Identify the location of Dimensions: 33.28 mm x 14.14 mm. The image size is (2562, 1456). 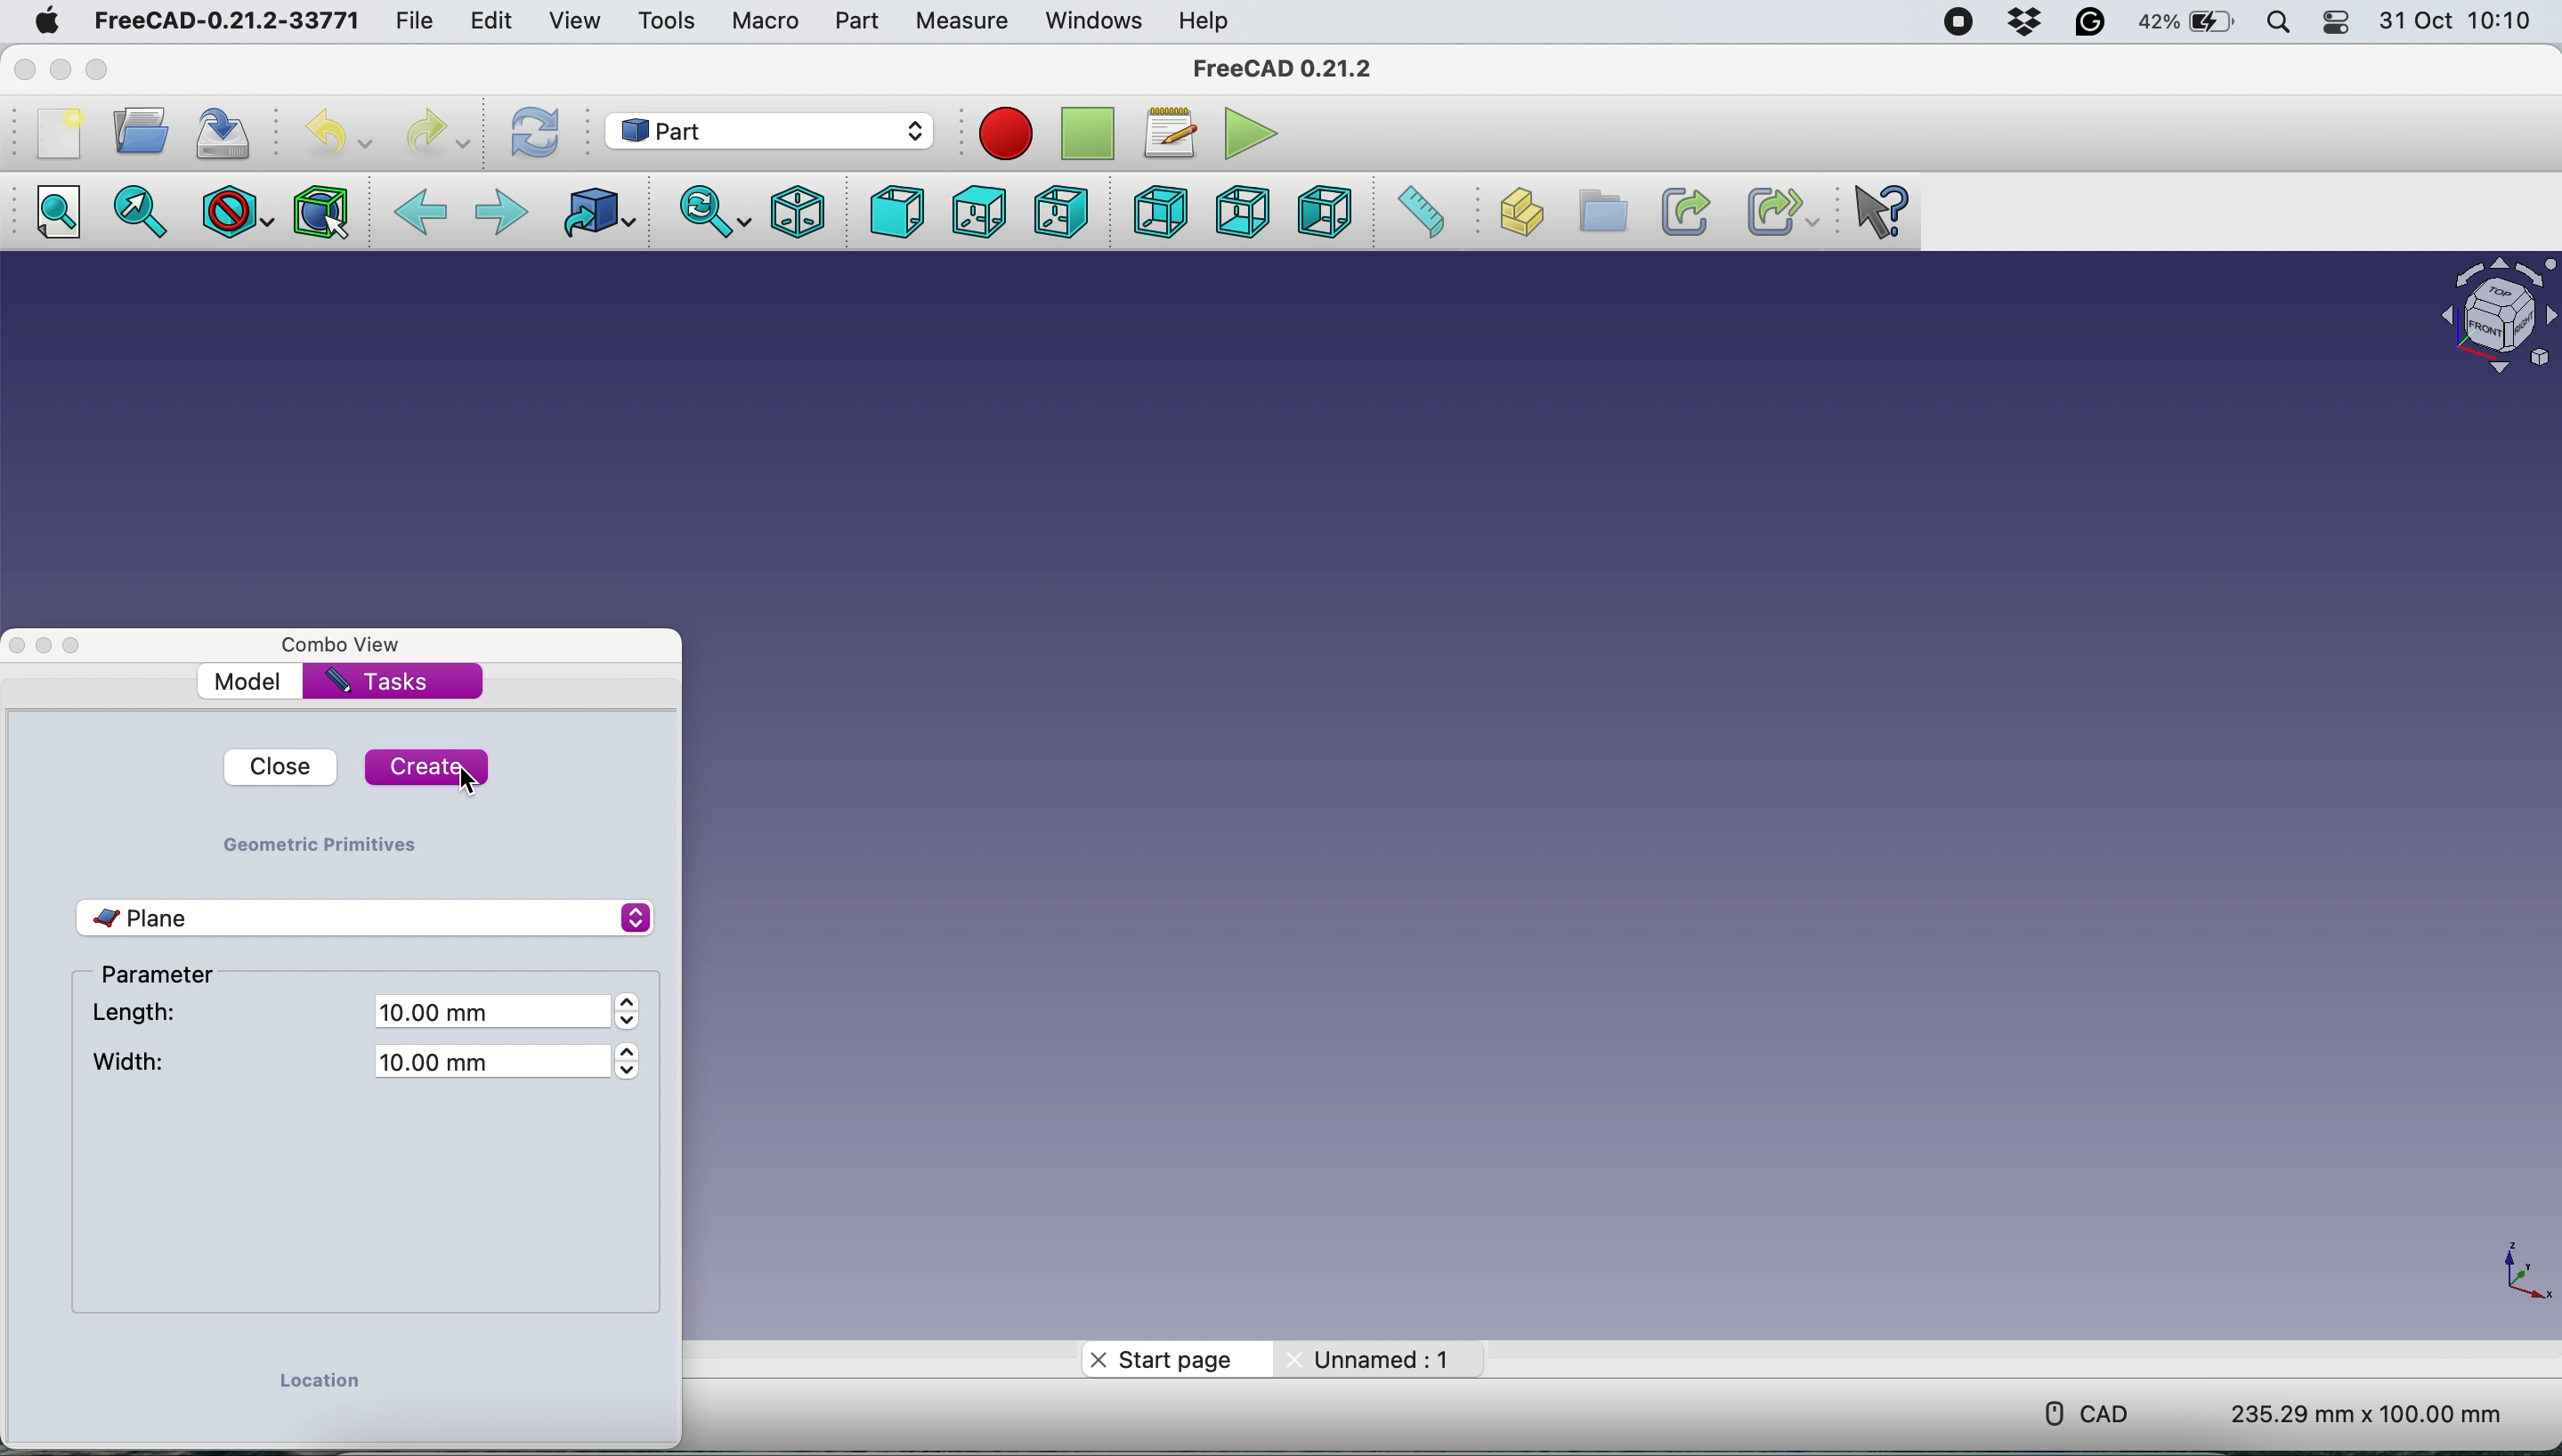
(2369, 1411).